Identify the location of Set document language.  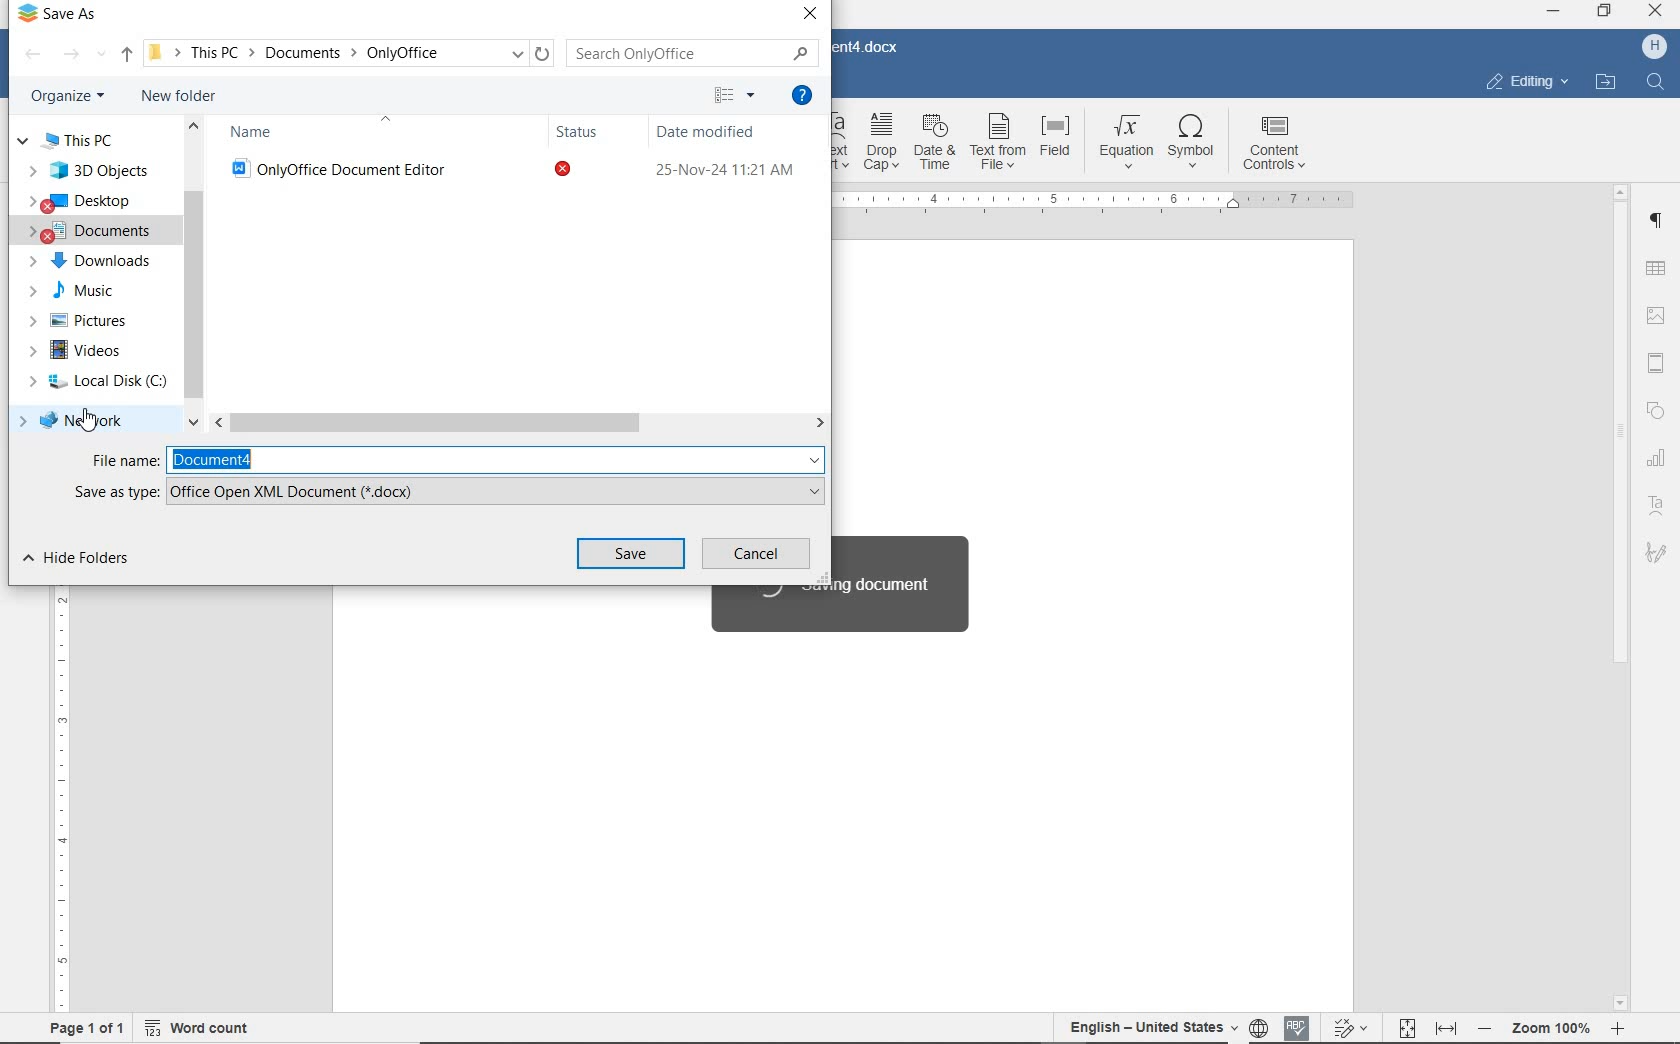
(1256, 1025).